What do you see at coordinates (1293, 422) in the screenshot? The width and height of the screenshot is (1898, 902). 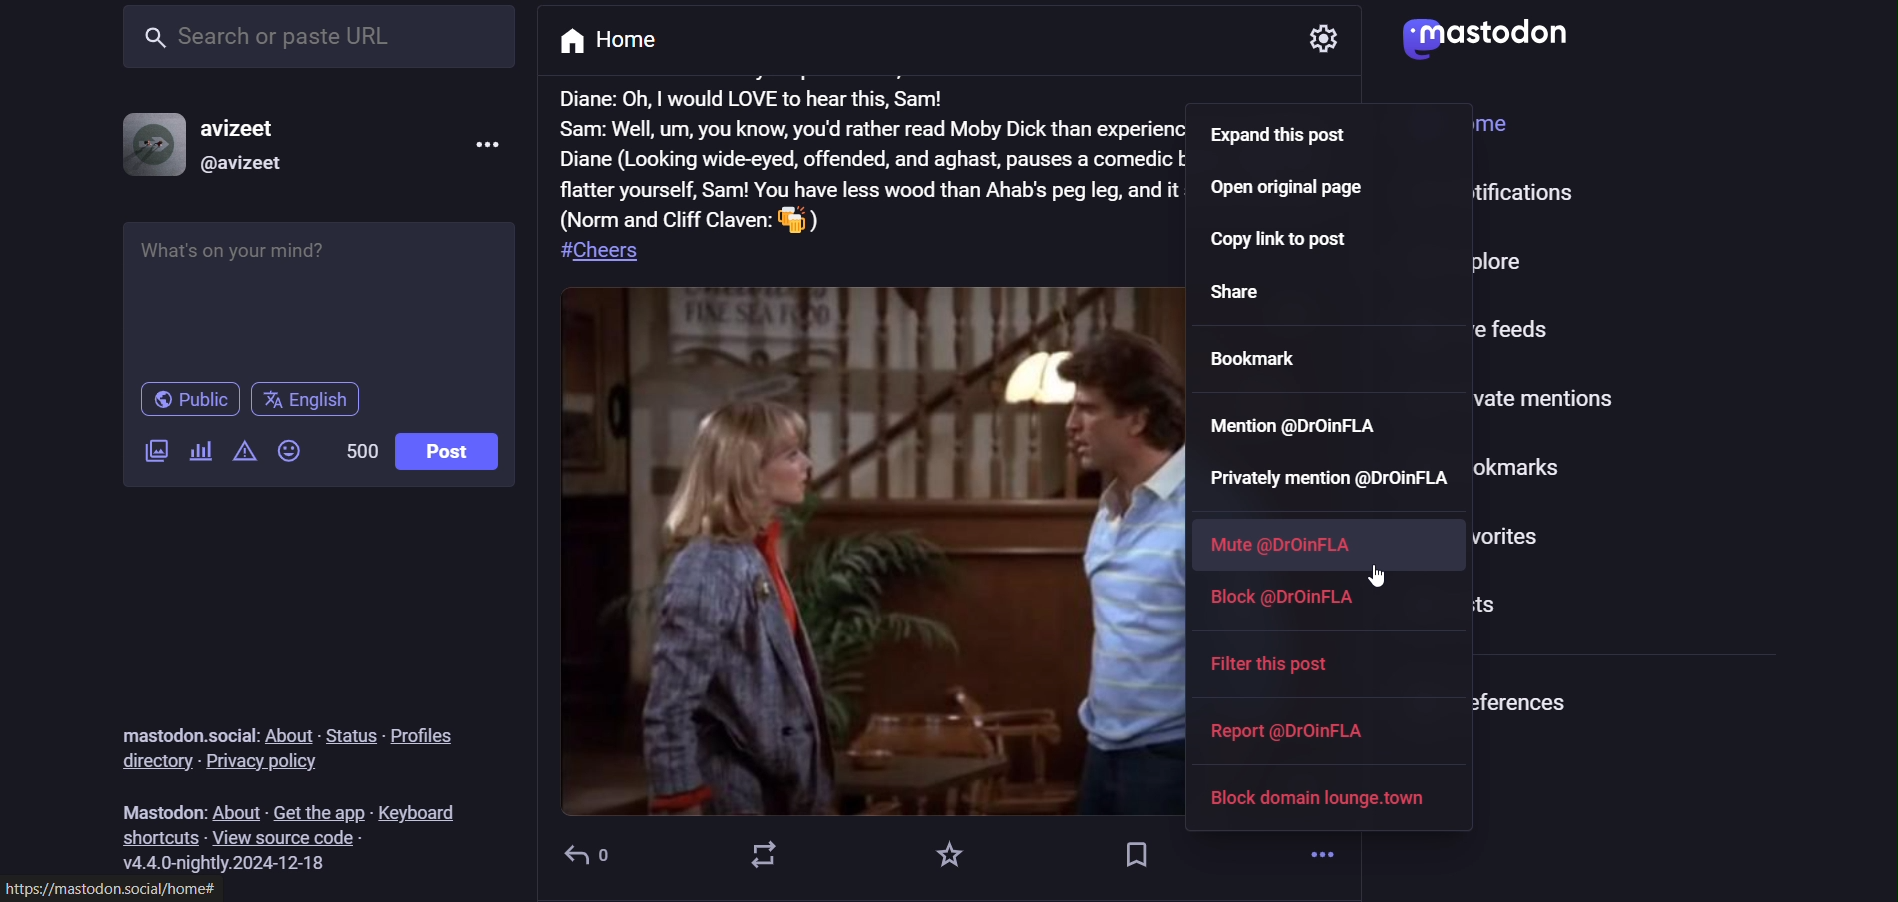 I see `mention user` at bounding box center [1293, 422].